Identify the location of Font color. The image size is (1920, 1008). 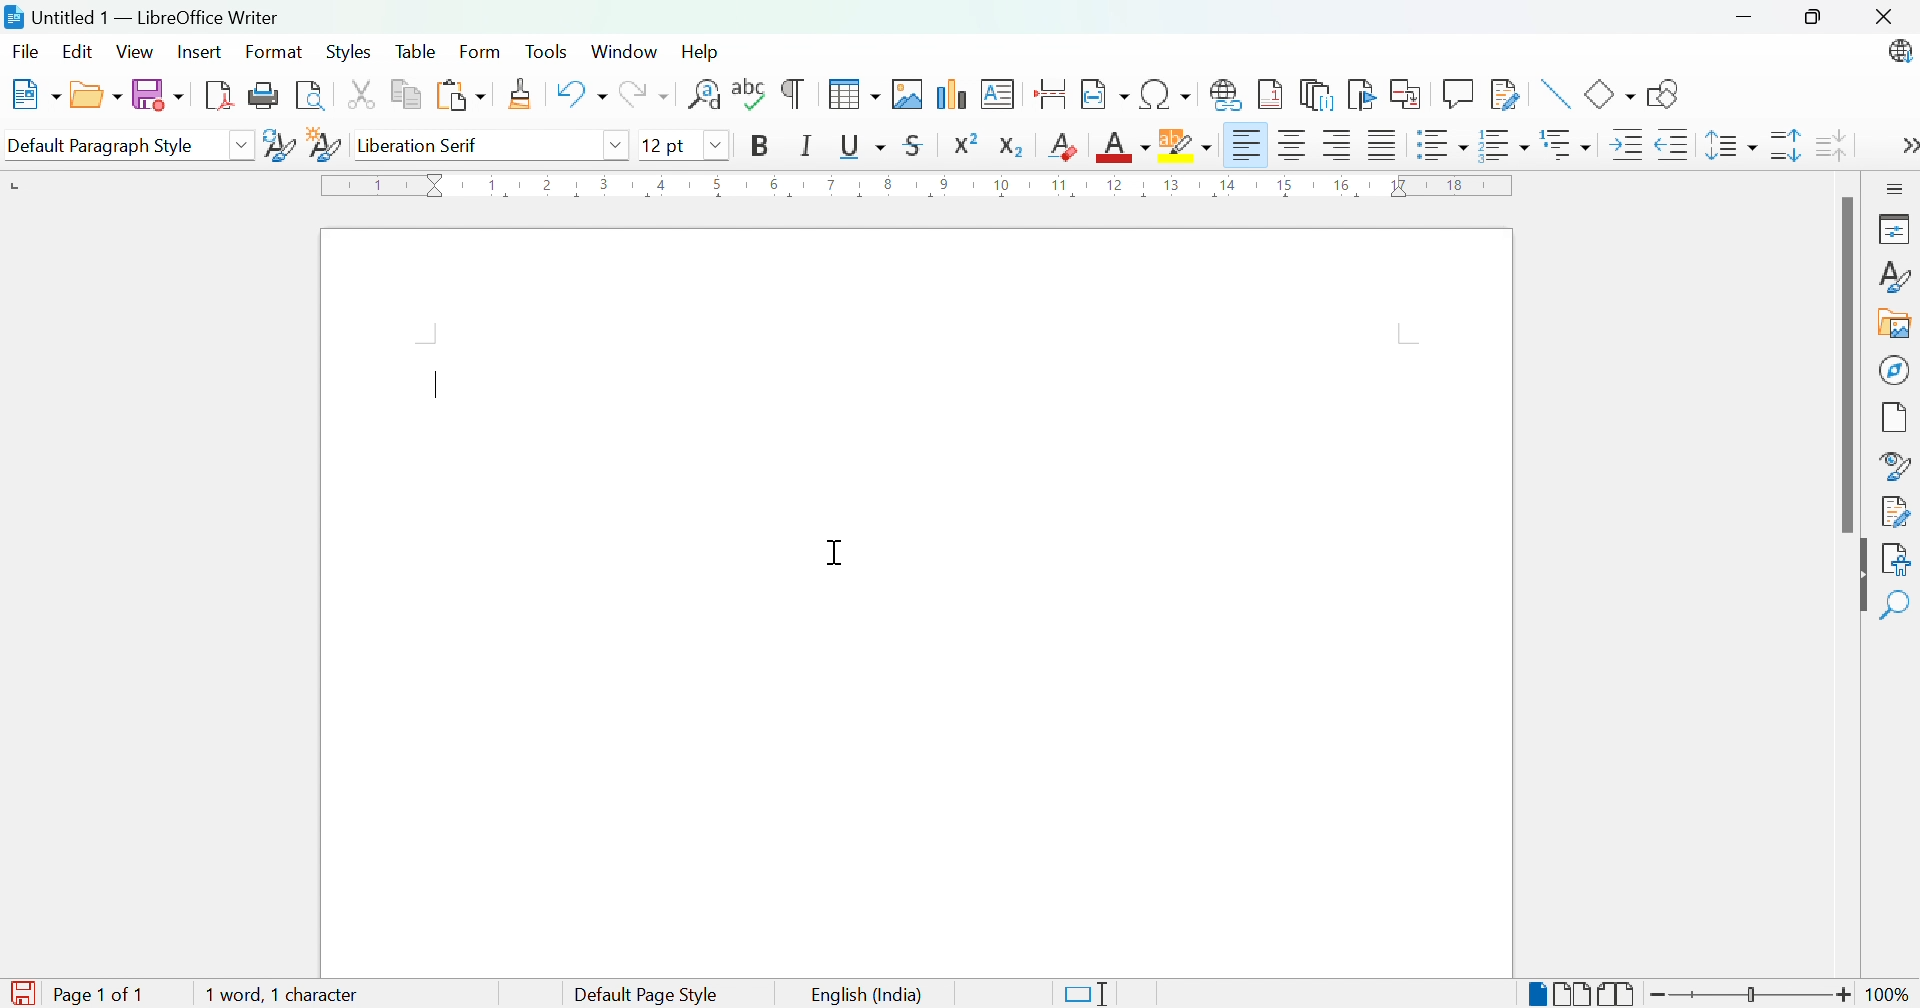
(1125, 148).